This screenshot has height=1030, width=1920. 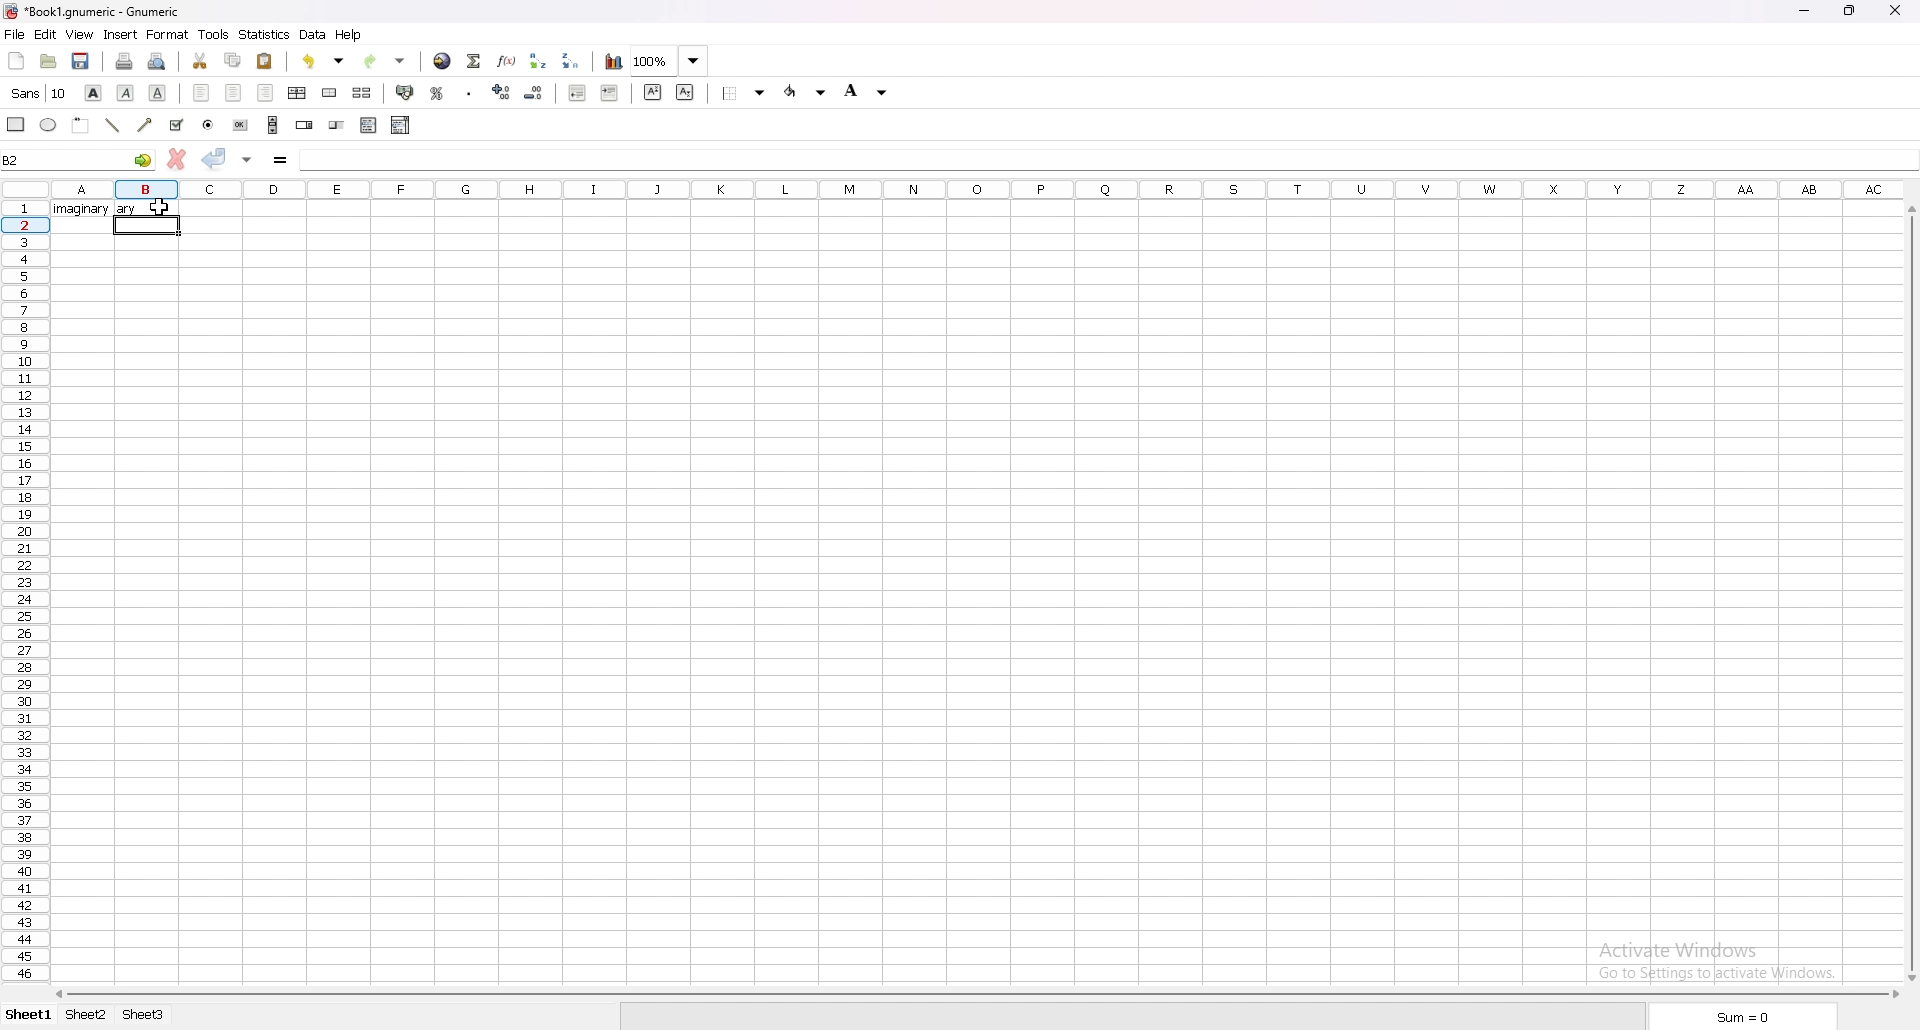 What do you see at coordinates (330, 92) in the screenshot?
I see `merge cells` at bounding box center [330, 92].